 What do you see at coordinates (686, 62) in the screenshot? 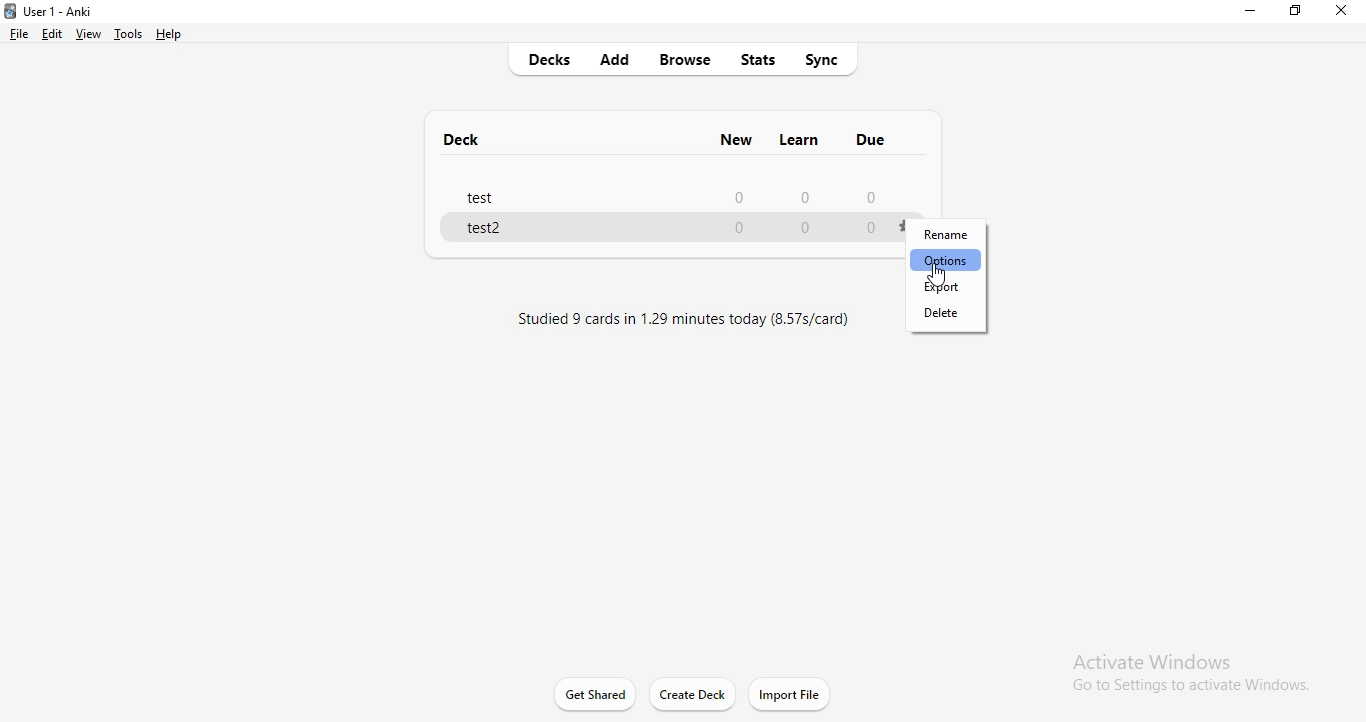
I see `browse` at bounding box center [686, 62].